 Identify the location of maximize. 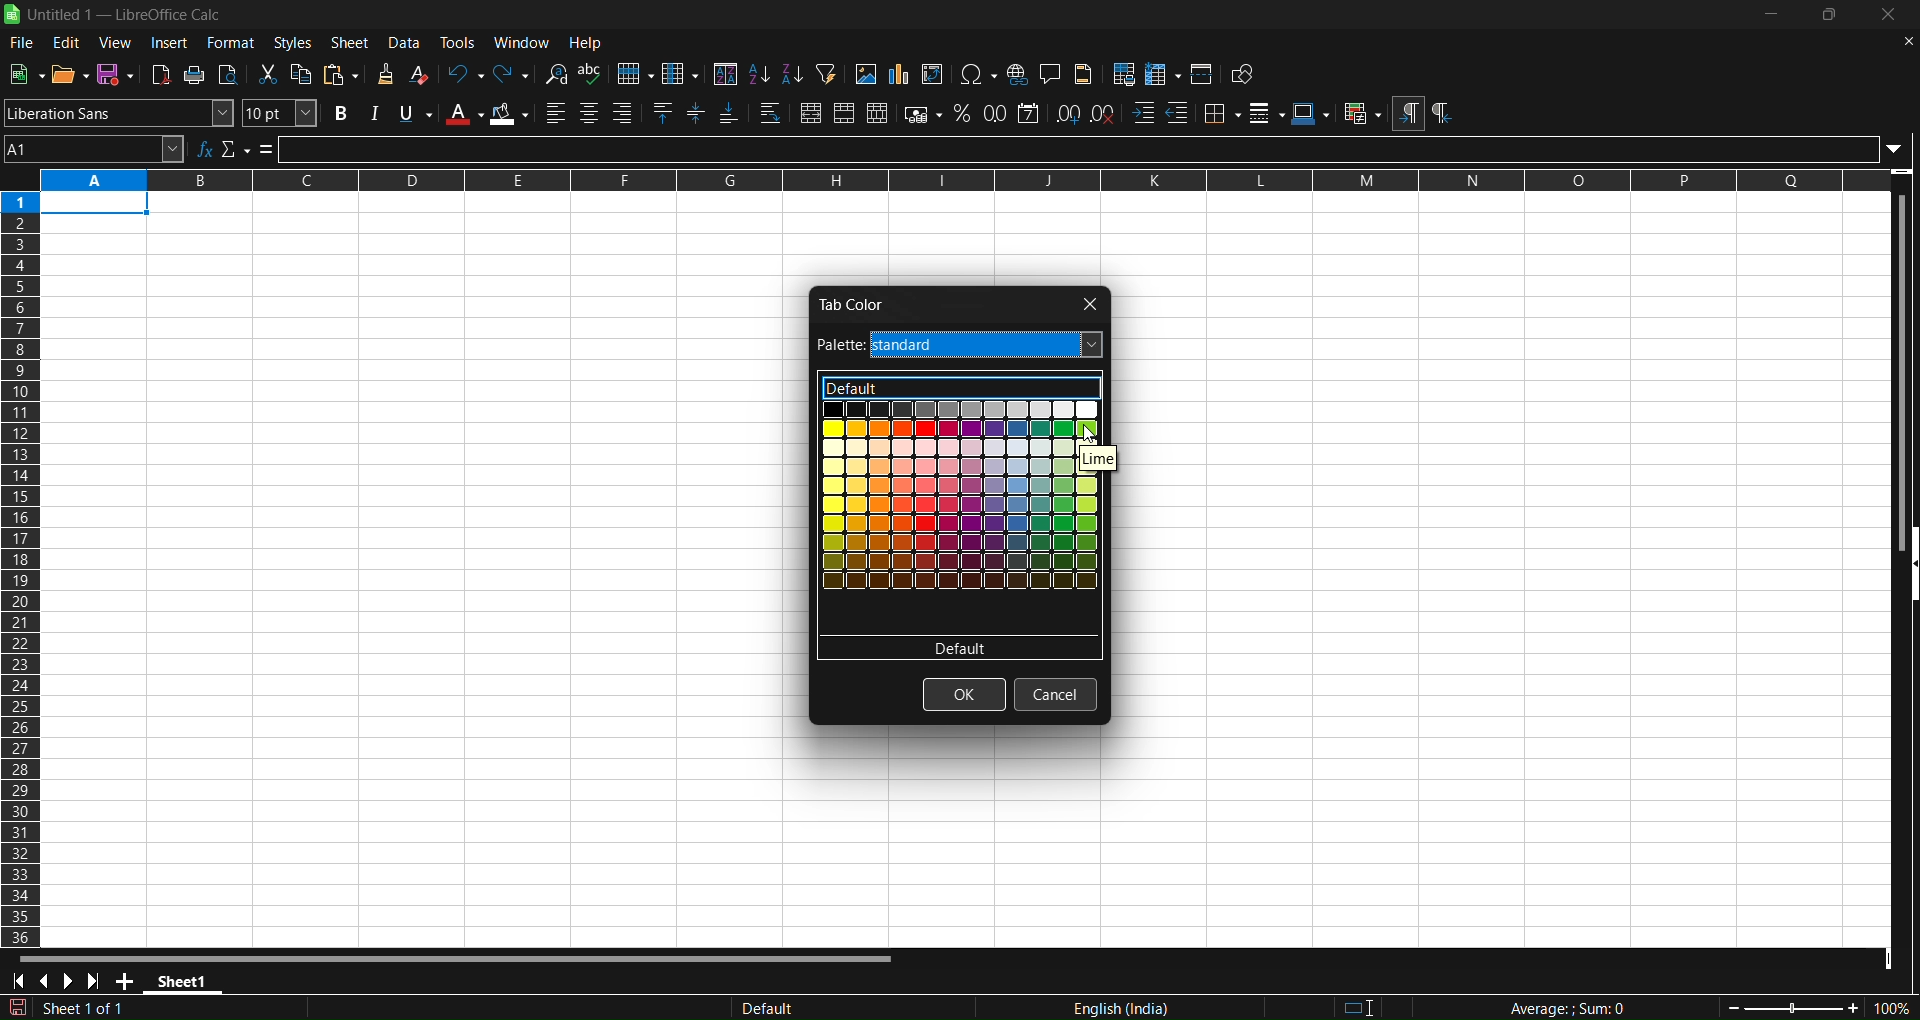
(1834, 16).